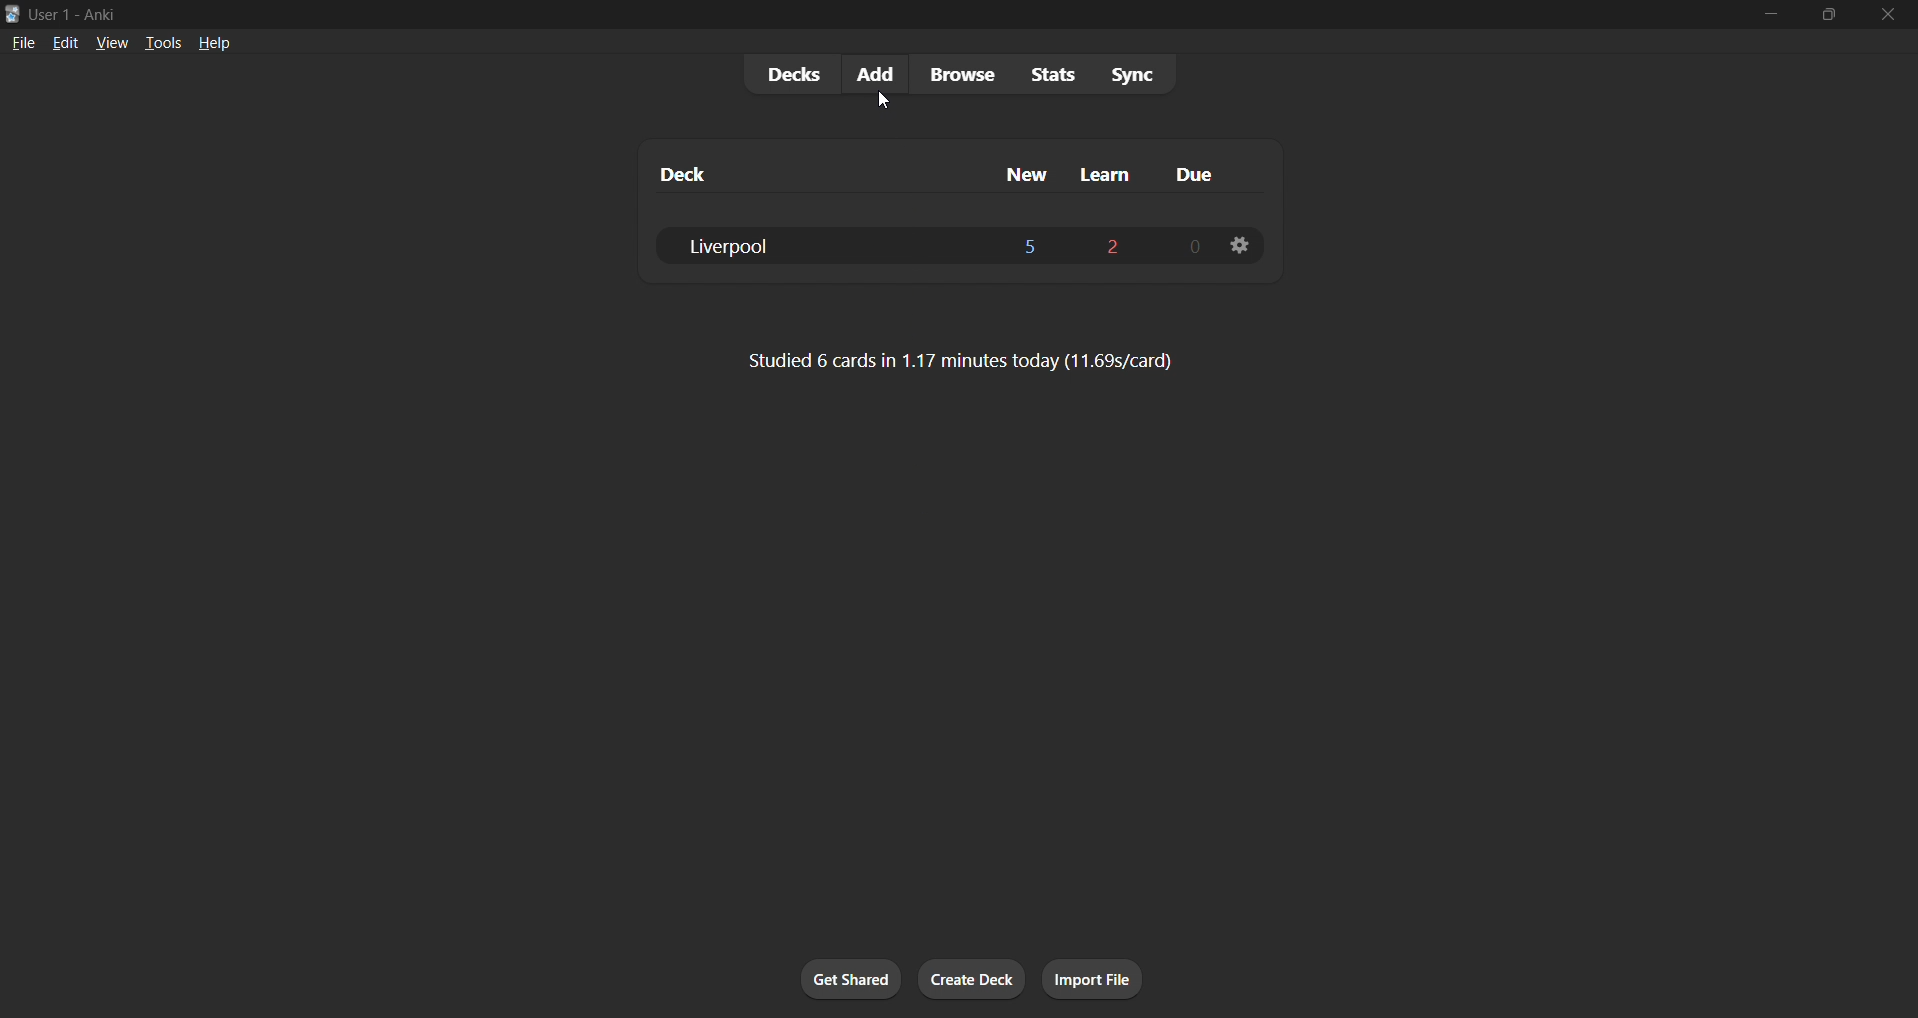 The width and height of the screenshot is (1918, 1018). What do you see at coordinates (21, 44) in the screenshot?
I see `file` at bounding box center [21, 44].